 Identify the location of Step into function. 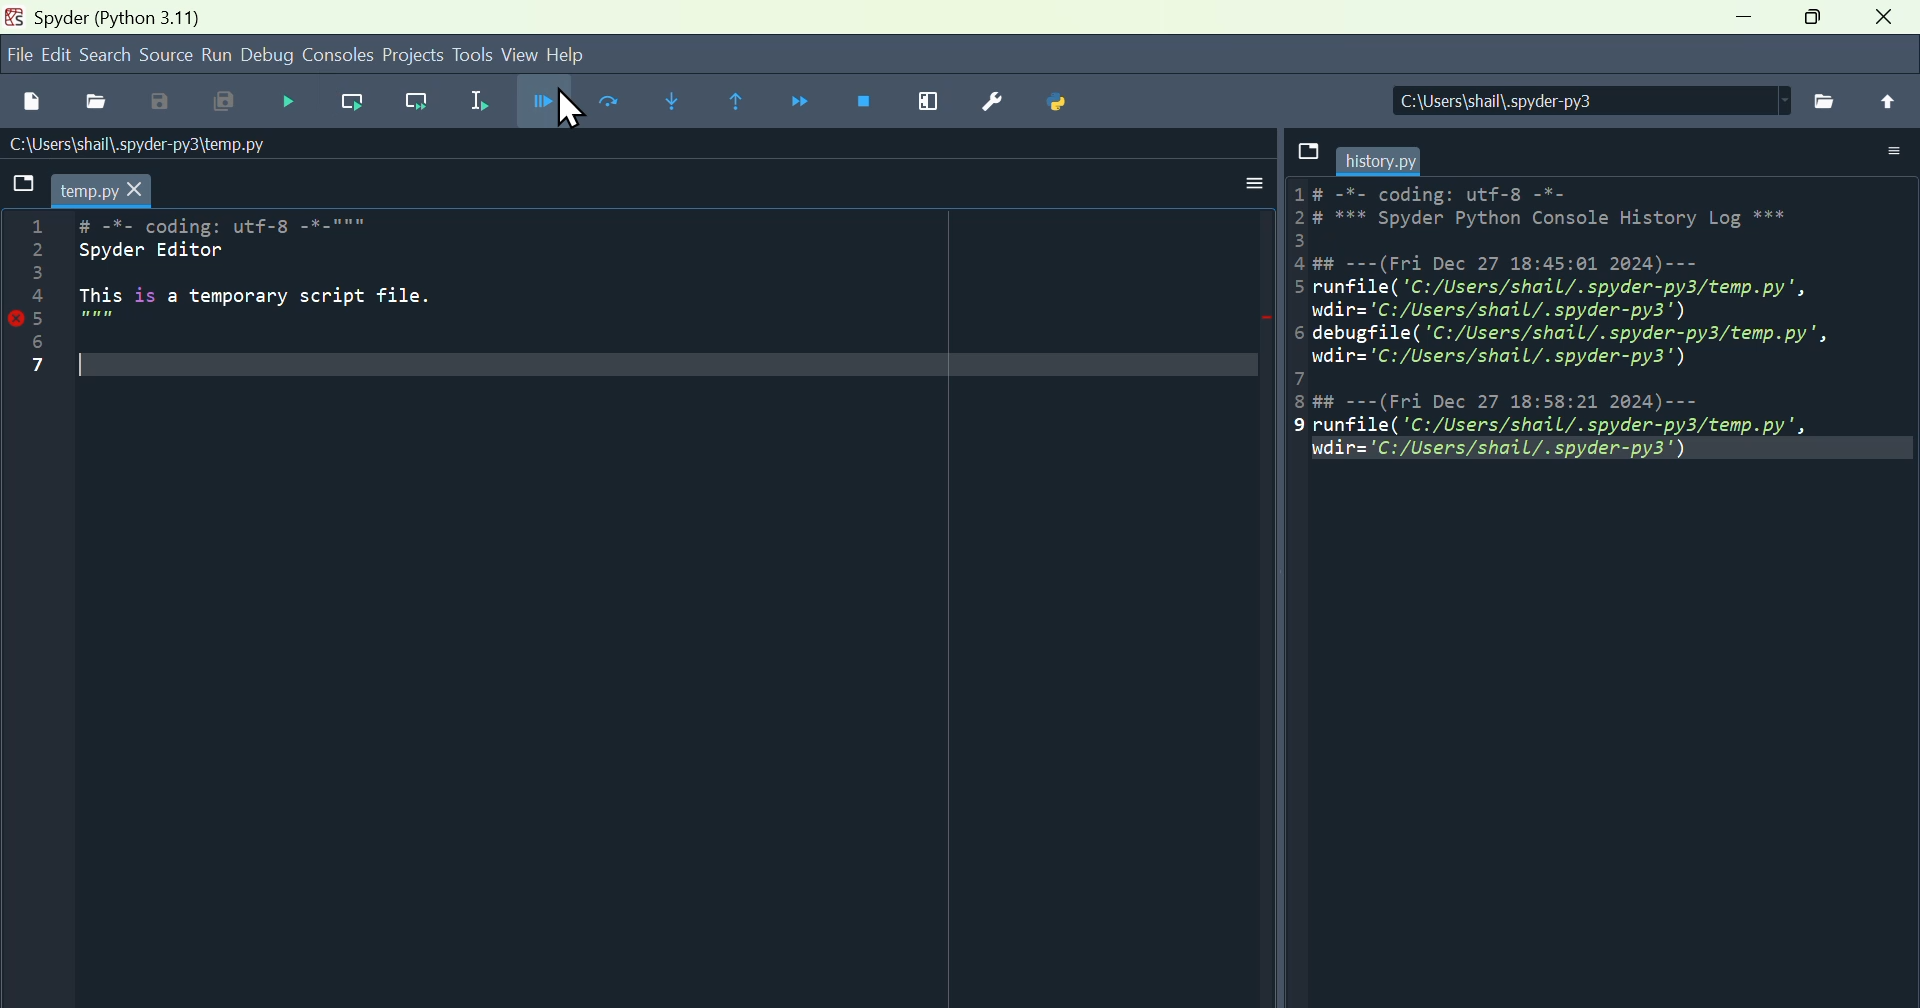
(674, 100).